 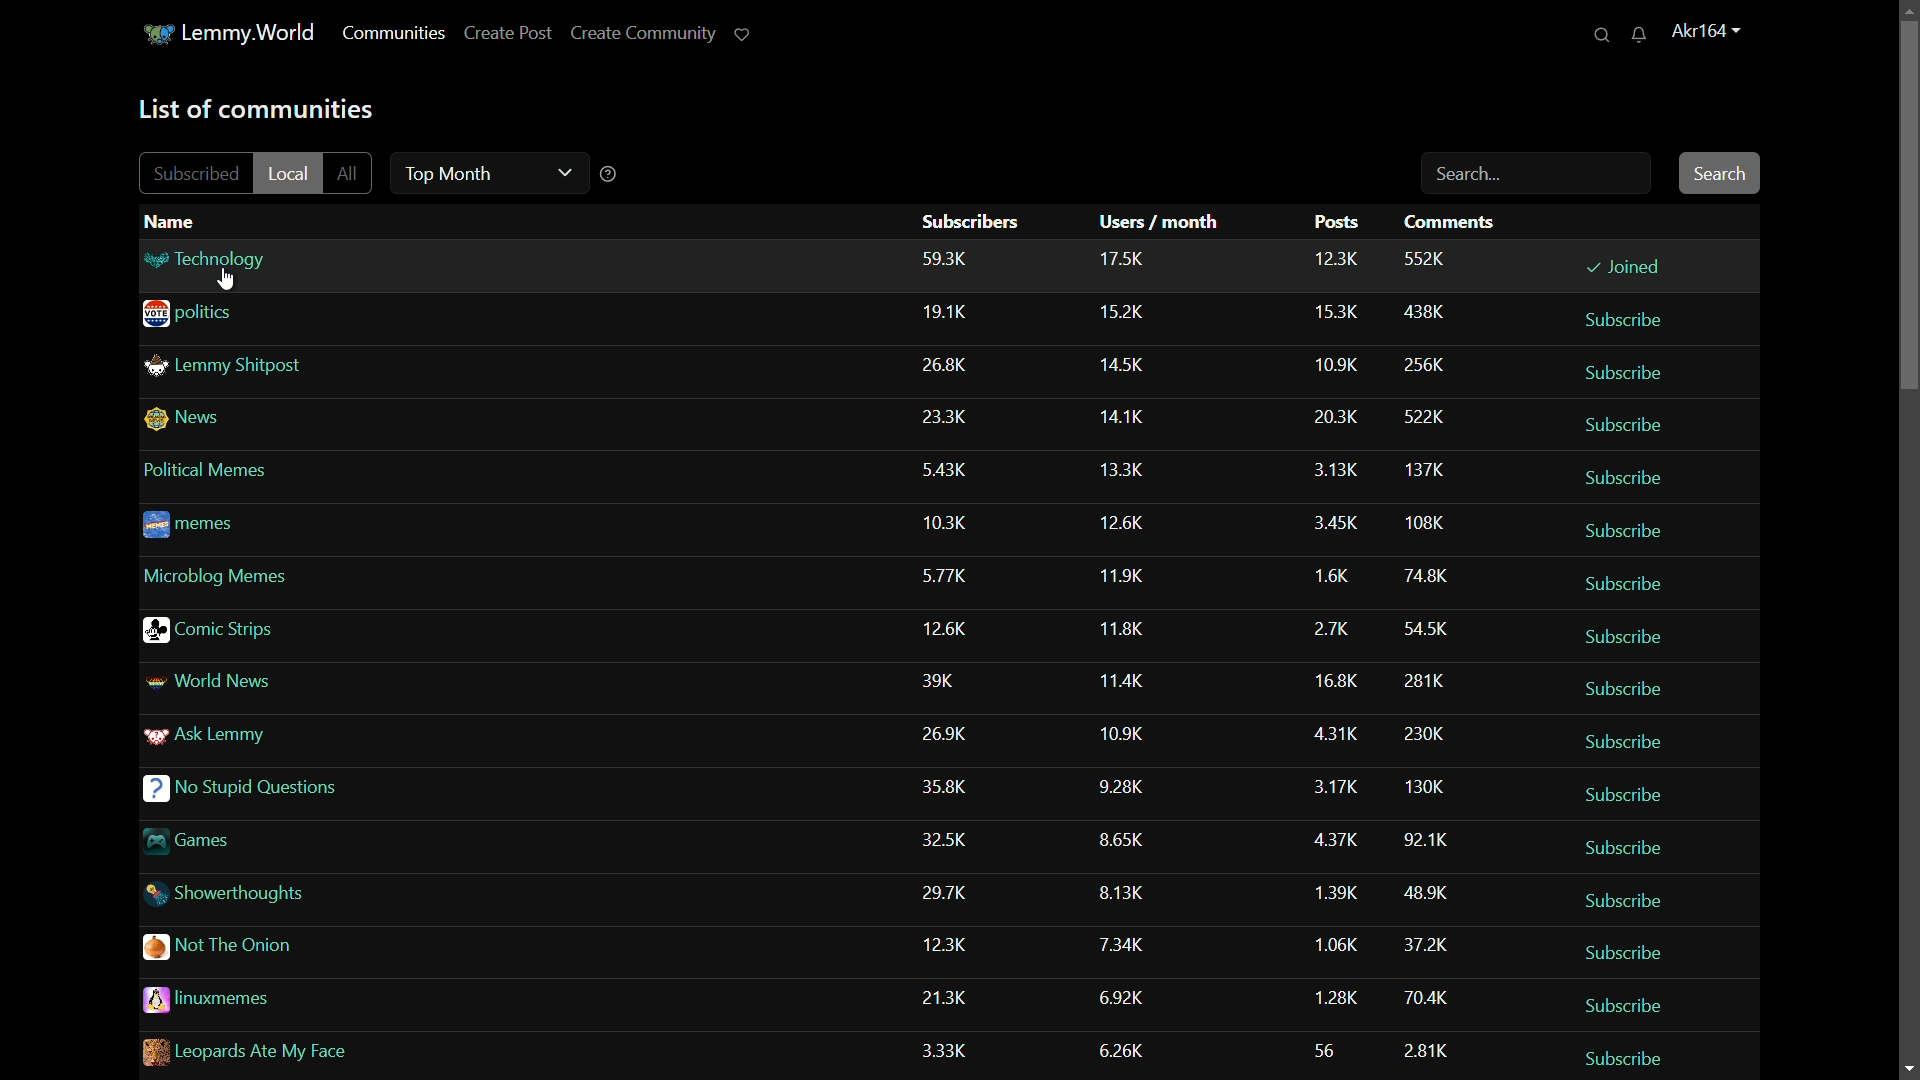 I want to click on subscribe/unsubscribe, so click(x=1634, y=900).